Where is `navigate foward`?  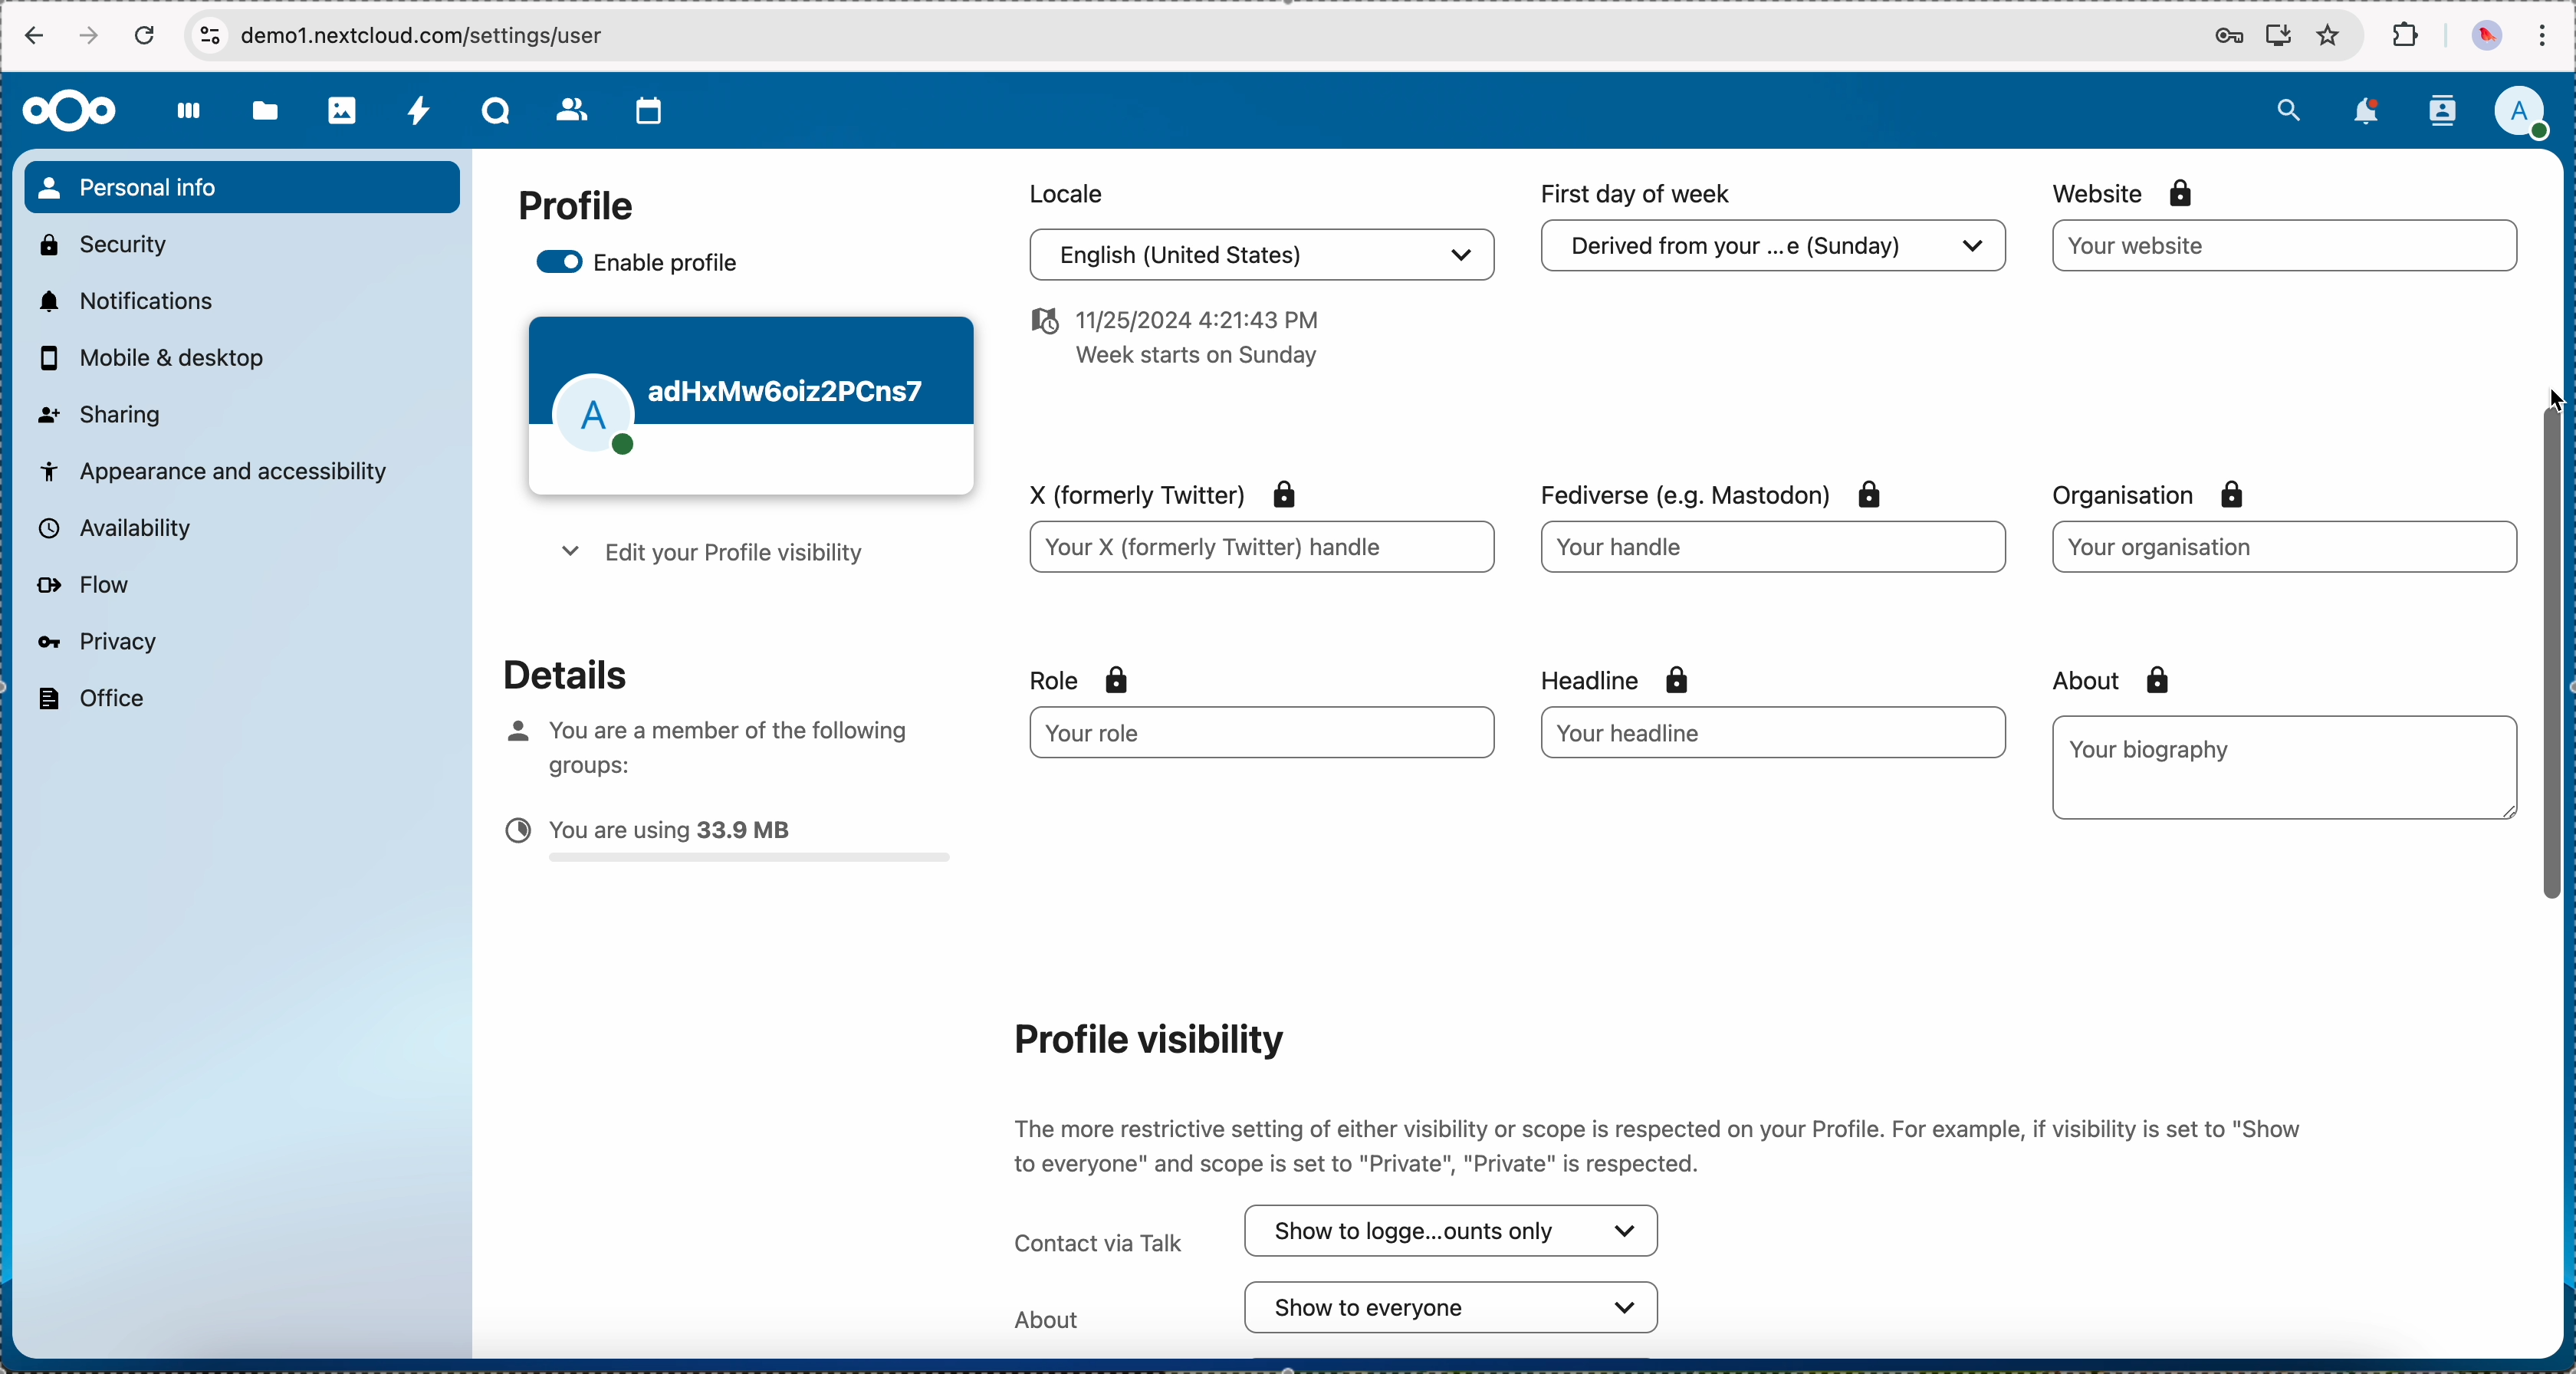
navigate foward is located at coordinates (92, 36).